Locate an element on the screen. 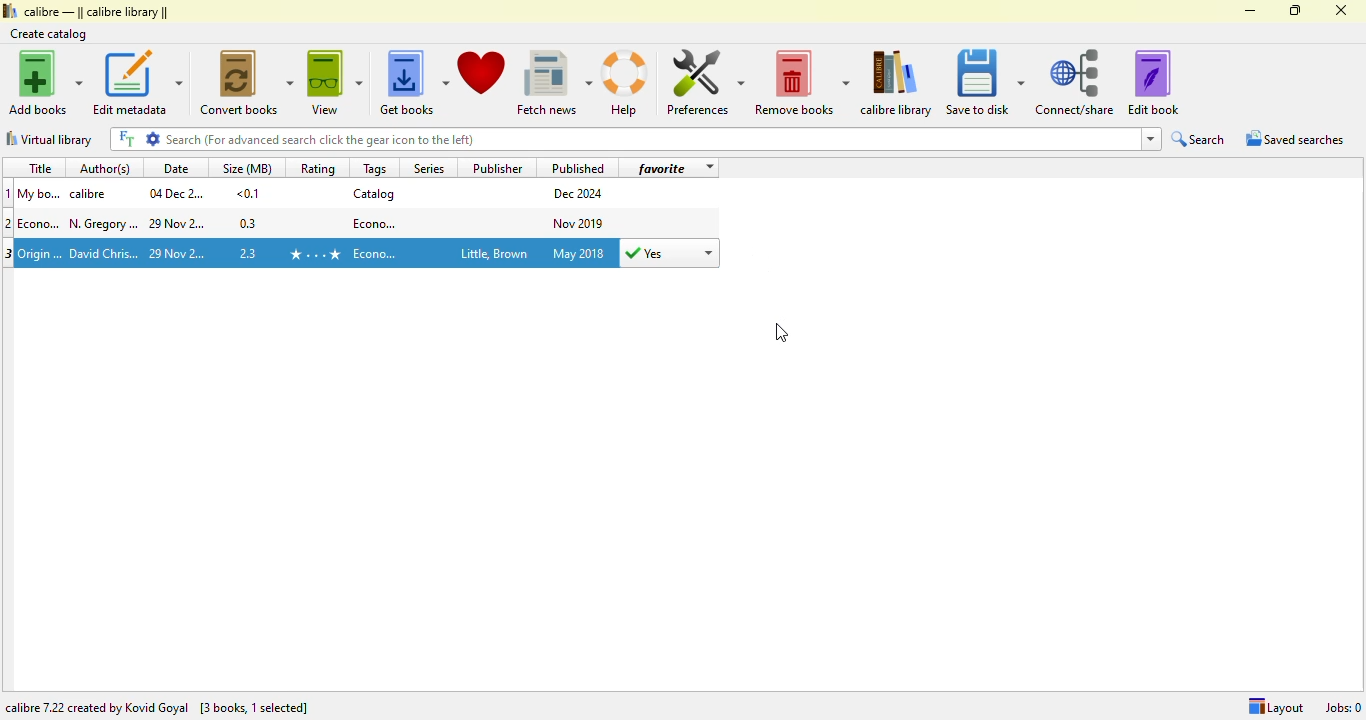  calibre 7.22 created by Kovid Goyal is located at coordinates (97, 708).